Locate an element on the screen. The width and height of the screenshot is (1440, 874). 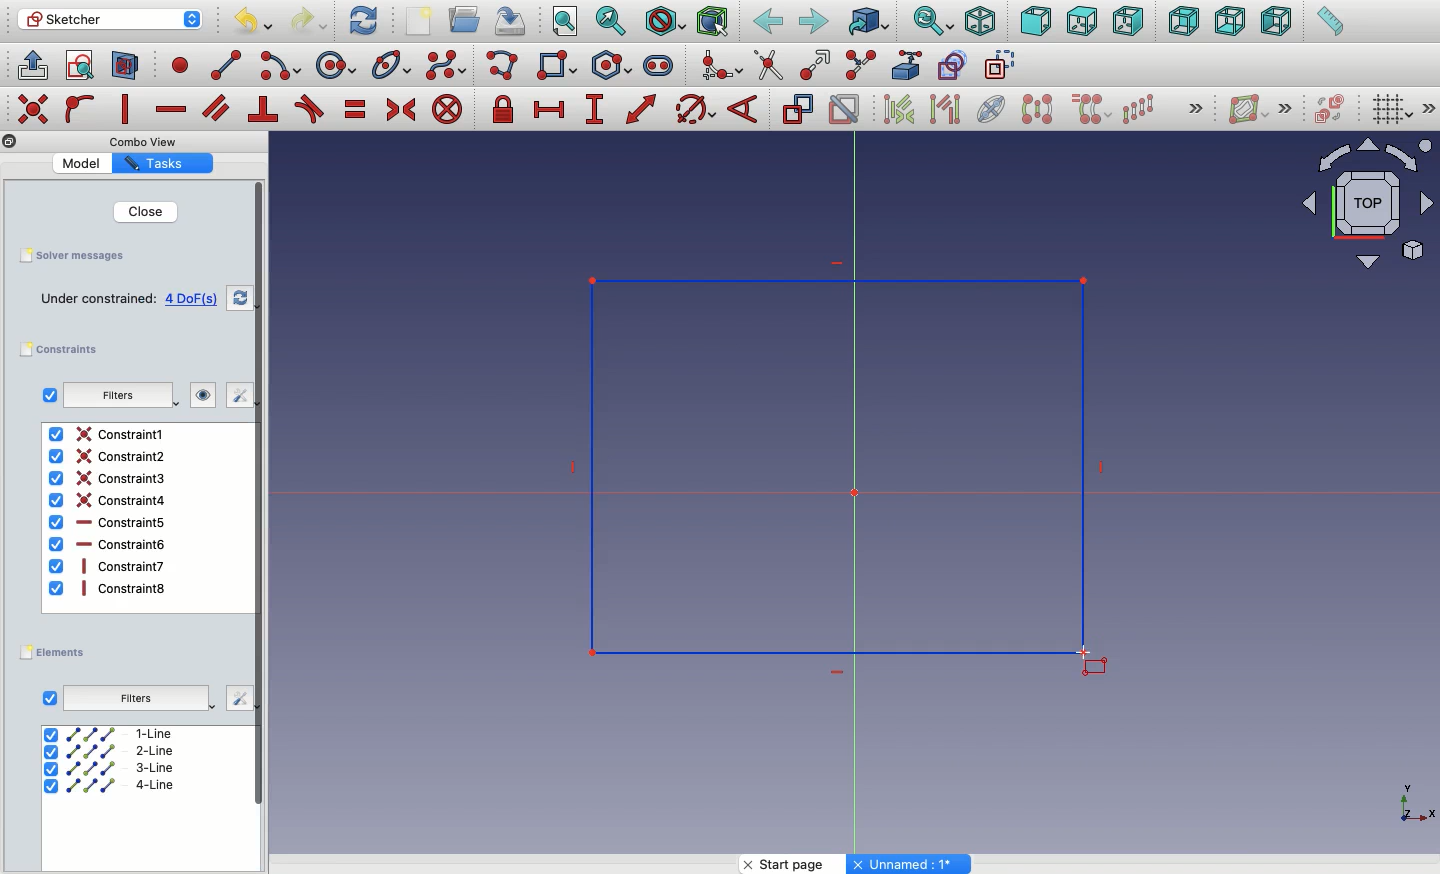
2-line is located at coordinates (113, 752).